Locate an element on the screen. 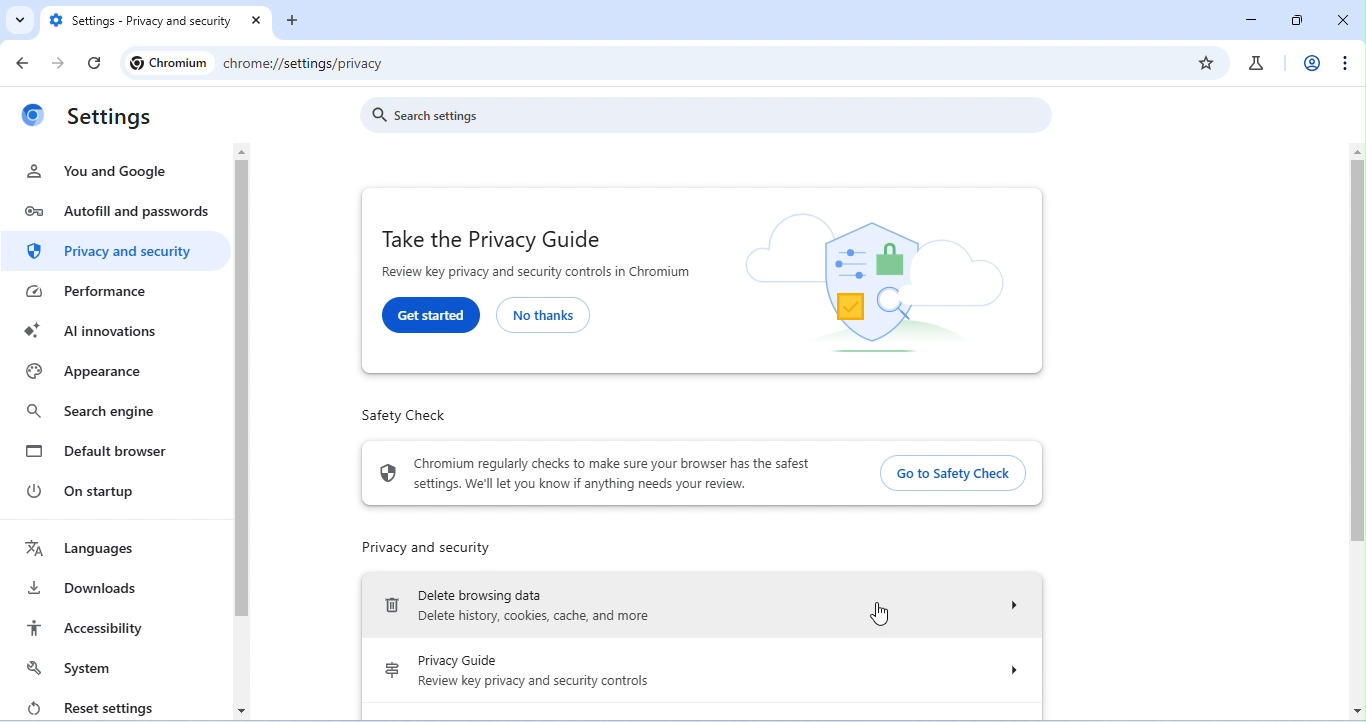 Image resolution: width=1366 pixels, height=722 pixels. bookmarks is located at coordinates (1207, 62).